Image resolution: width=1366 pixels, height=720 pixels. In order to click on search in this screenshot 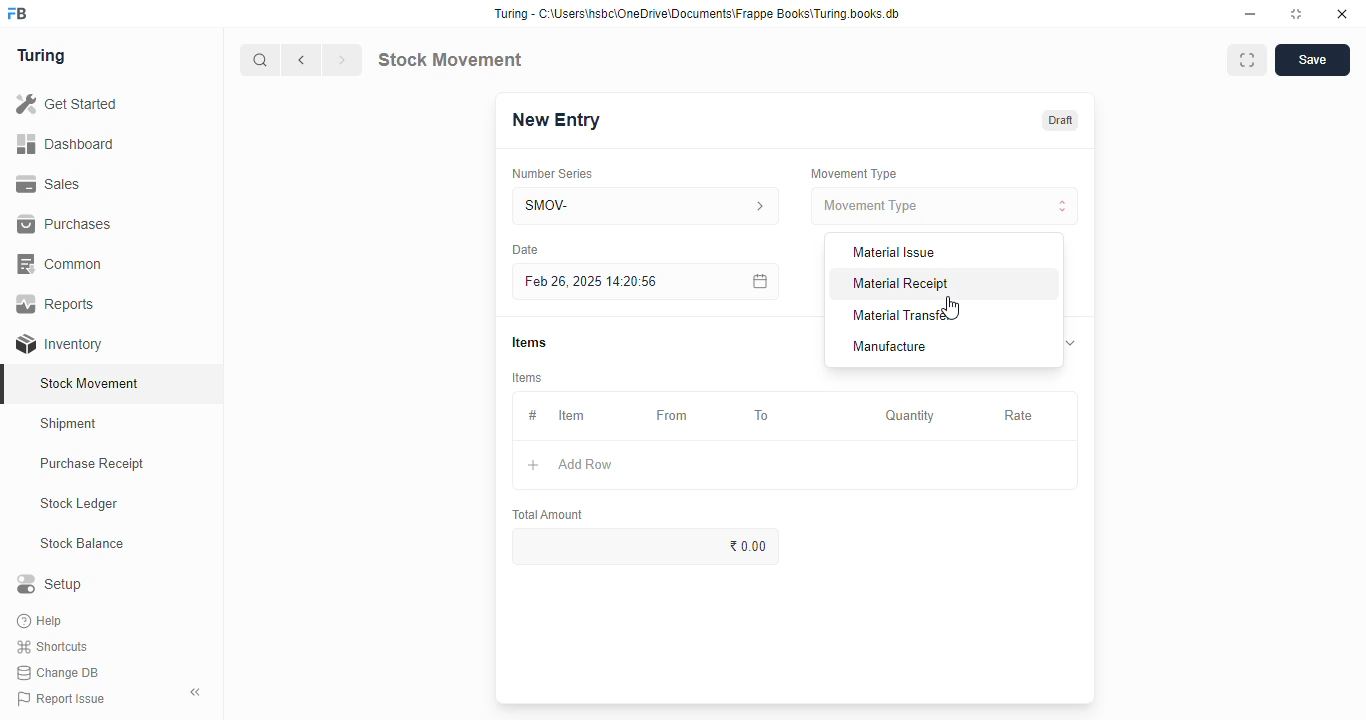, I will do `click(261, 60)`.